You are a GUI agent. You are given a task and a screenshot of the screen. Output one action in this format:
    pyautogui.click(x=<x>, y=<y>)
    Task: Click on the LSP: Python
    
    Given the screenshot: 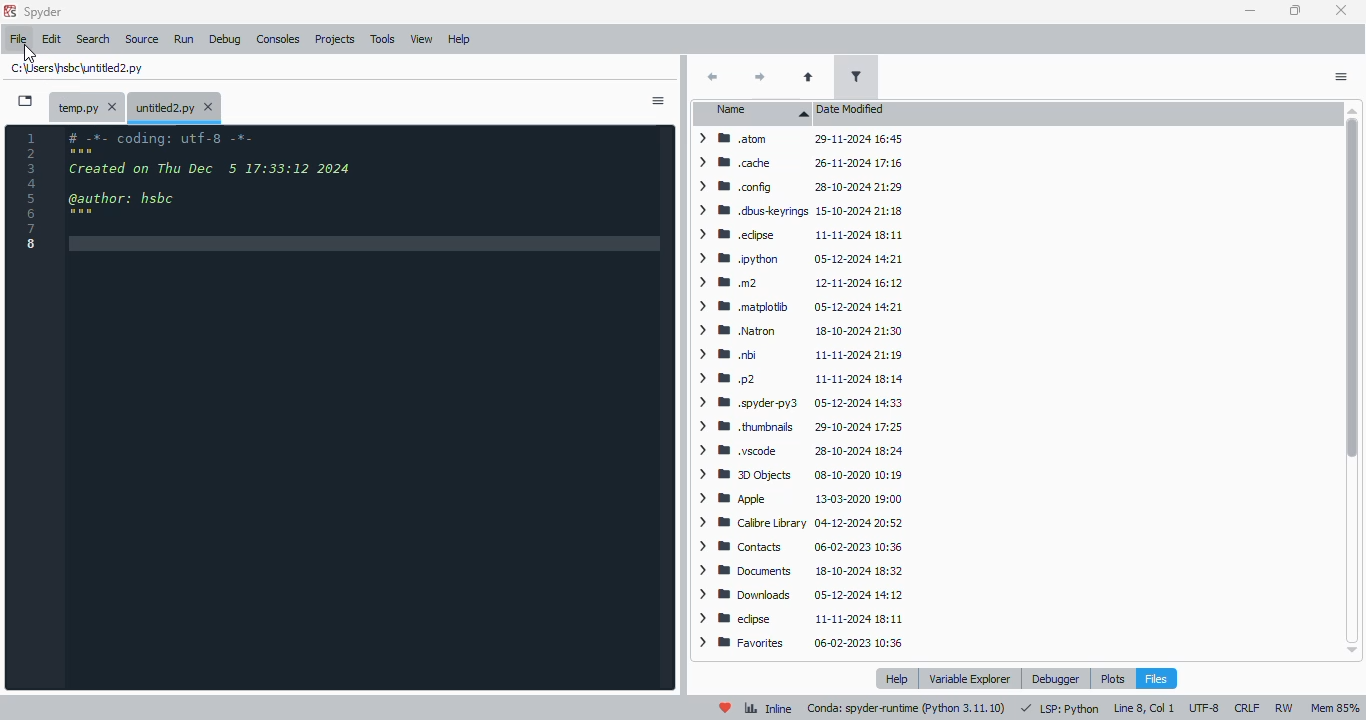 What is the action you would take?
    pyautogui.click(x=1059, y=709)
    